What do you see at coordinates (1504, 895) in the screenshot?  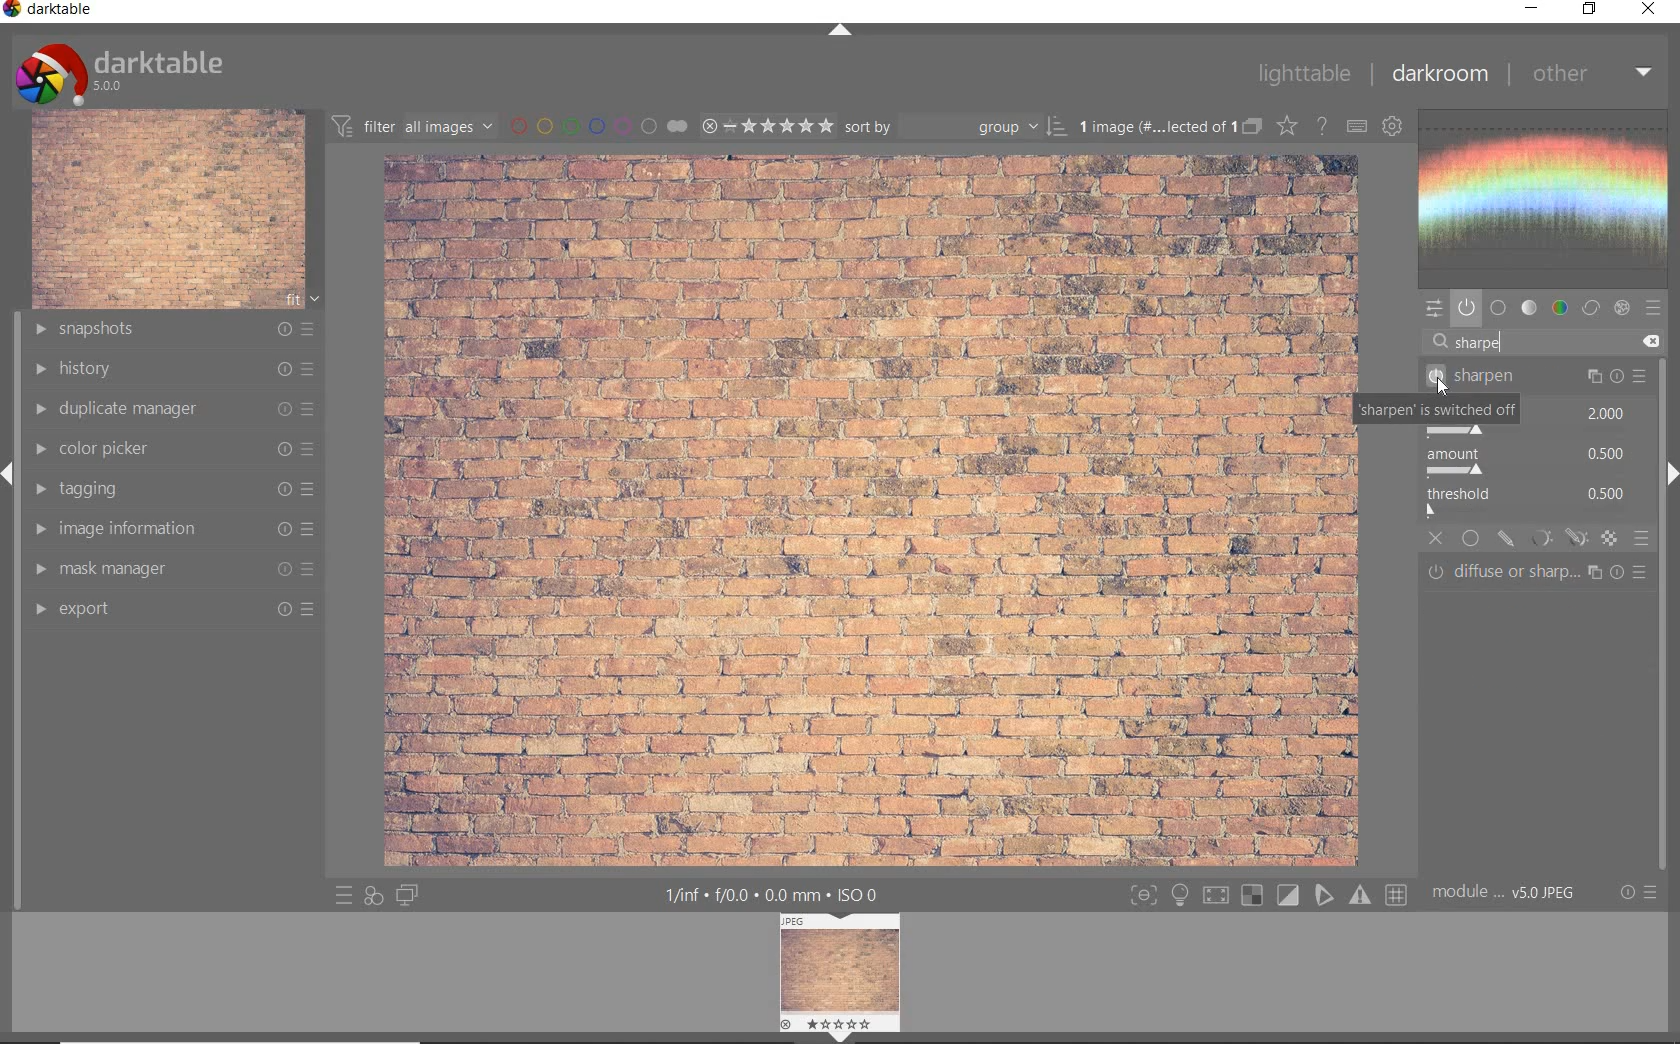 I see `module ...v5.0 JPEG` at bounding box center [1504, 895].